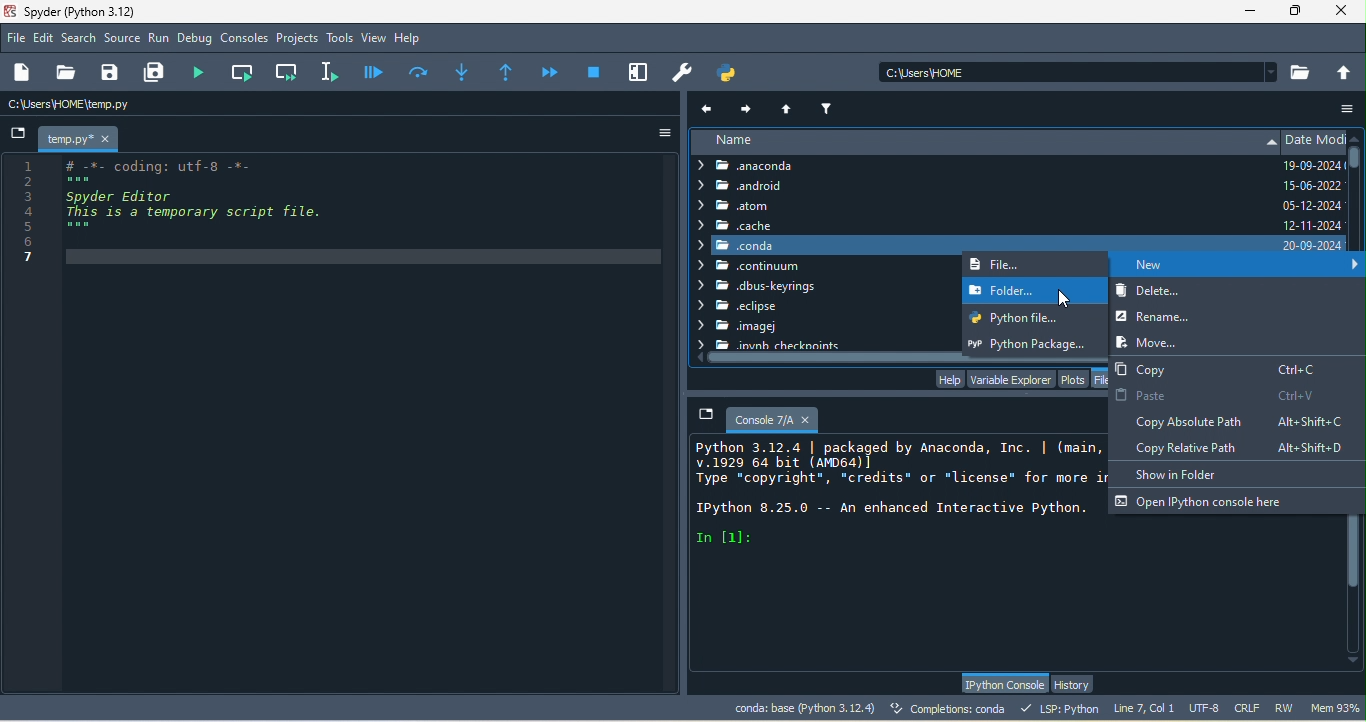 The width and height of the screenshot is (1366, 722). I want to click on close, so click(1346, 12).